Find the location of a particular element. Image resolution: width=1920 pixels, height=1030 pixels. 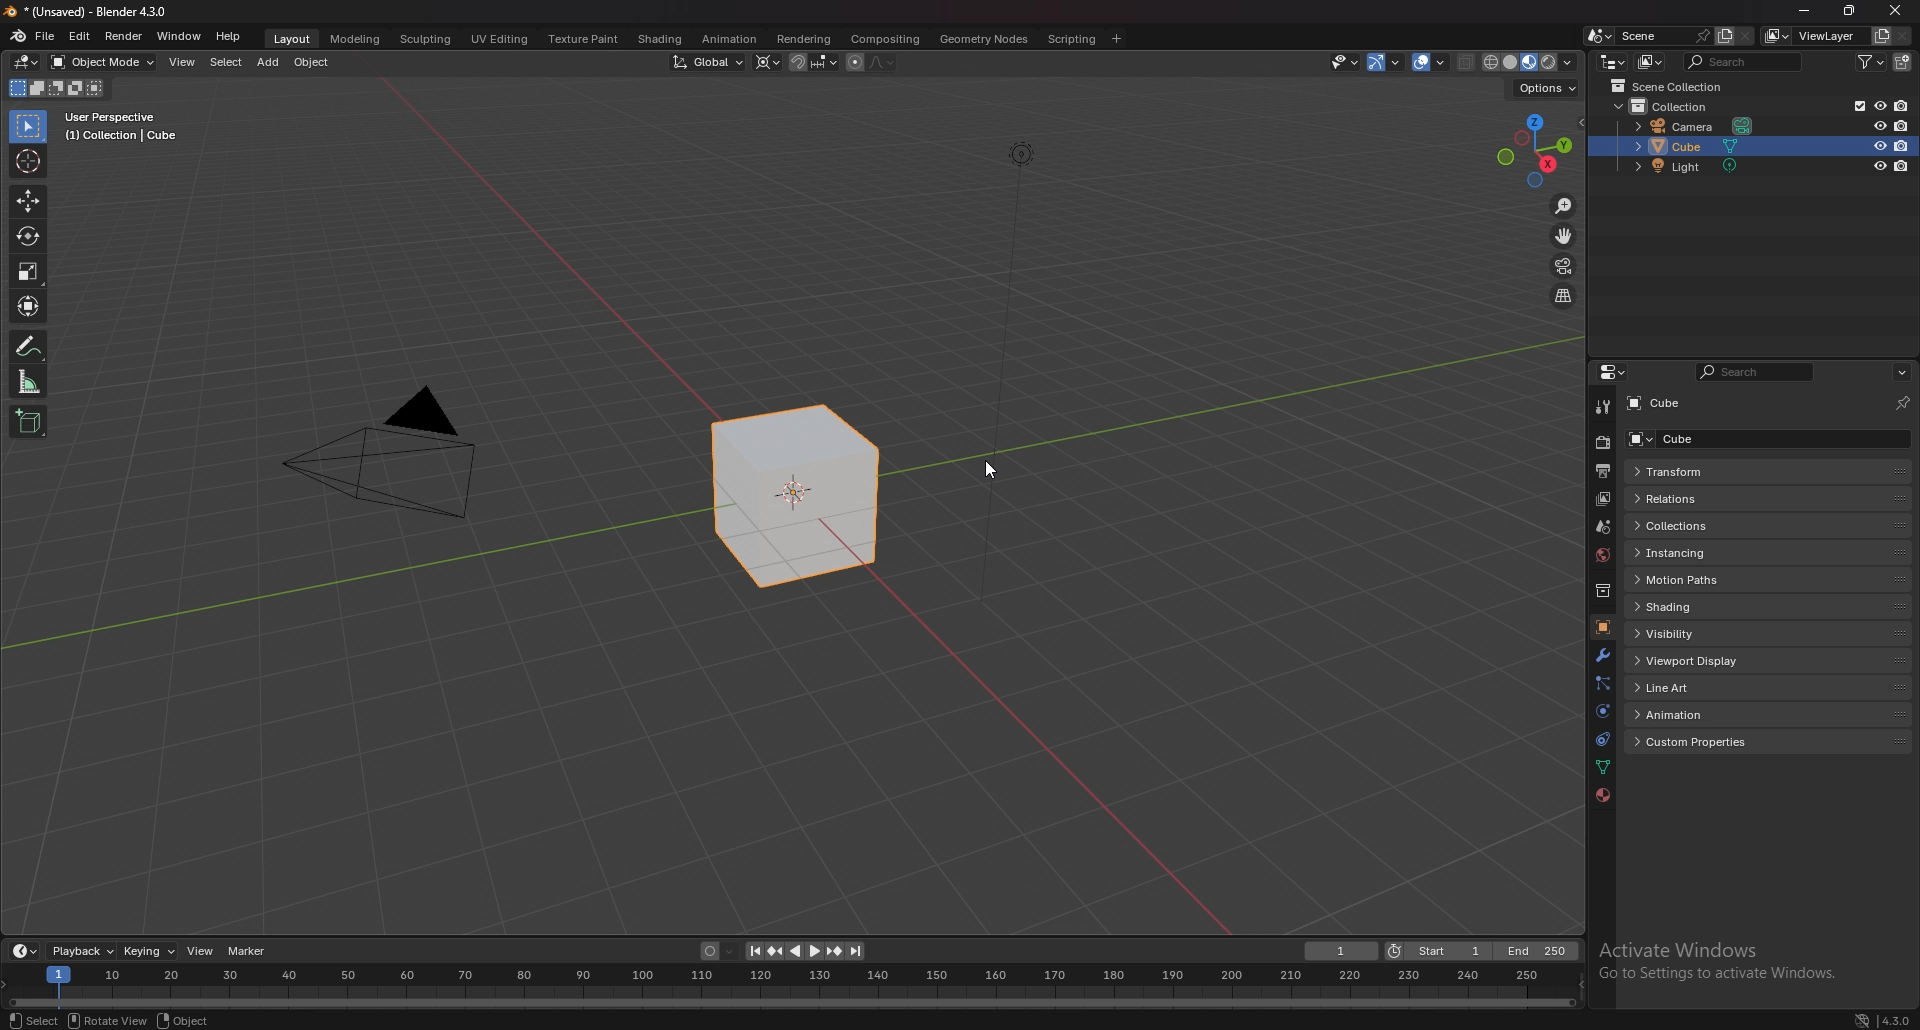

transformation orientation is located at coordinates (709, 62).